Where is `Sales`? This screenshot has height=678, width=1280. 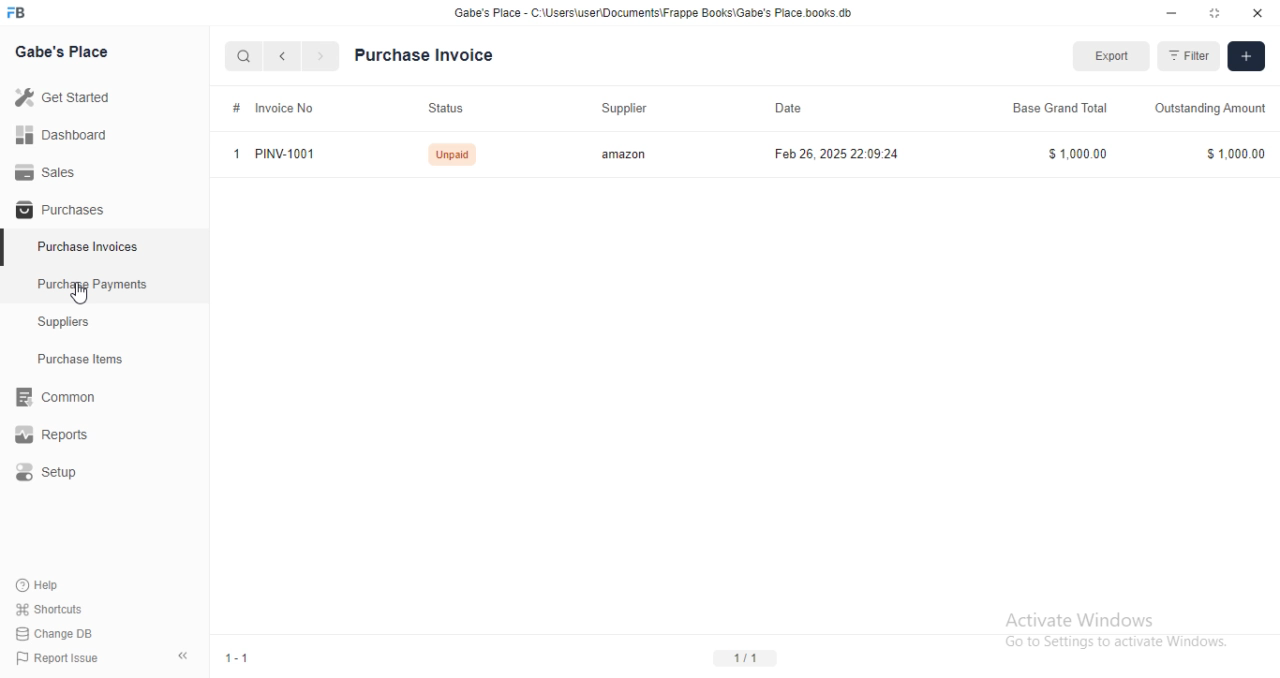
Sales is located at coordinates (45, 171).